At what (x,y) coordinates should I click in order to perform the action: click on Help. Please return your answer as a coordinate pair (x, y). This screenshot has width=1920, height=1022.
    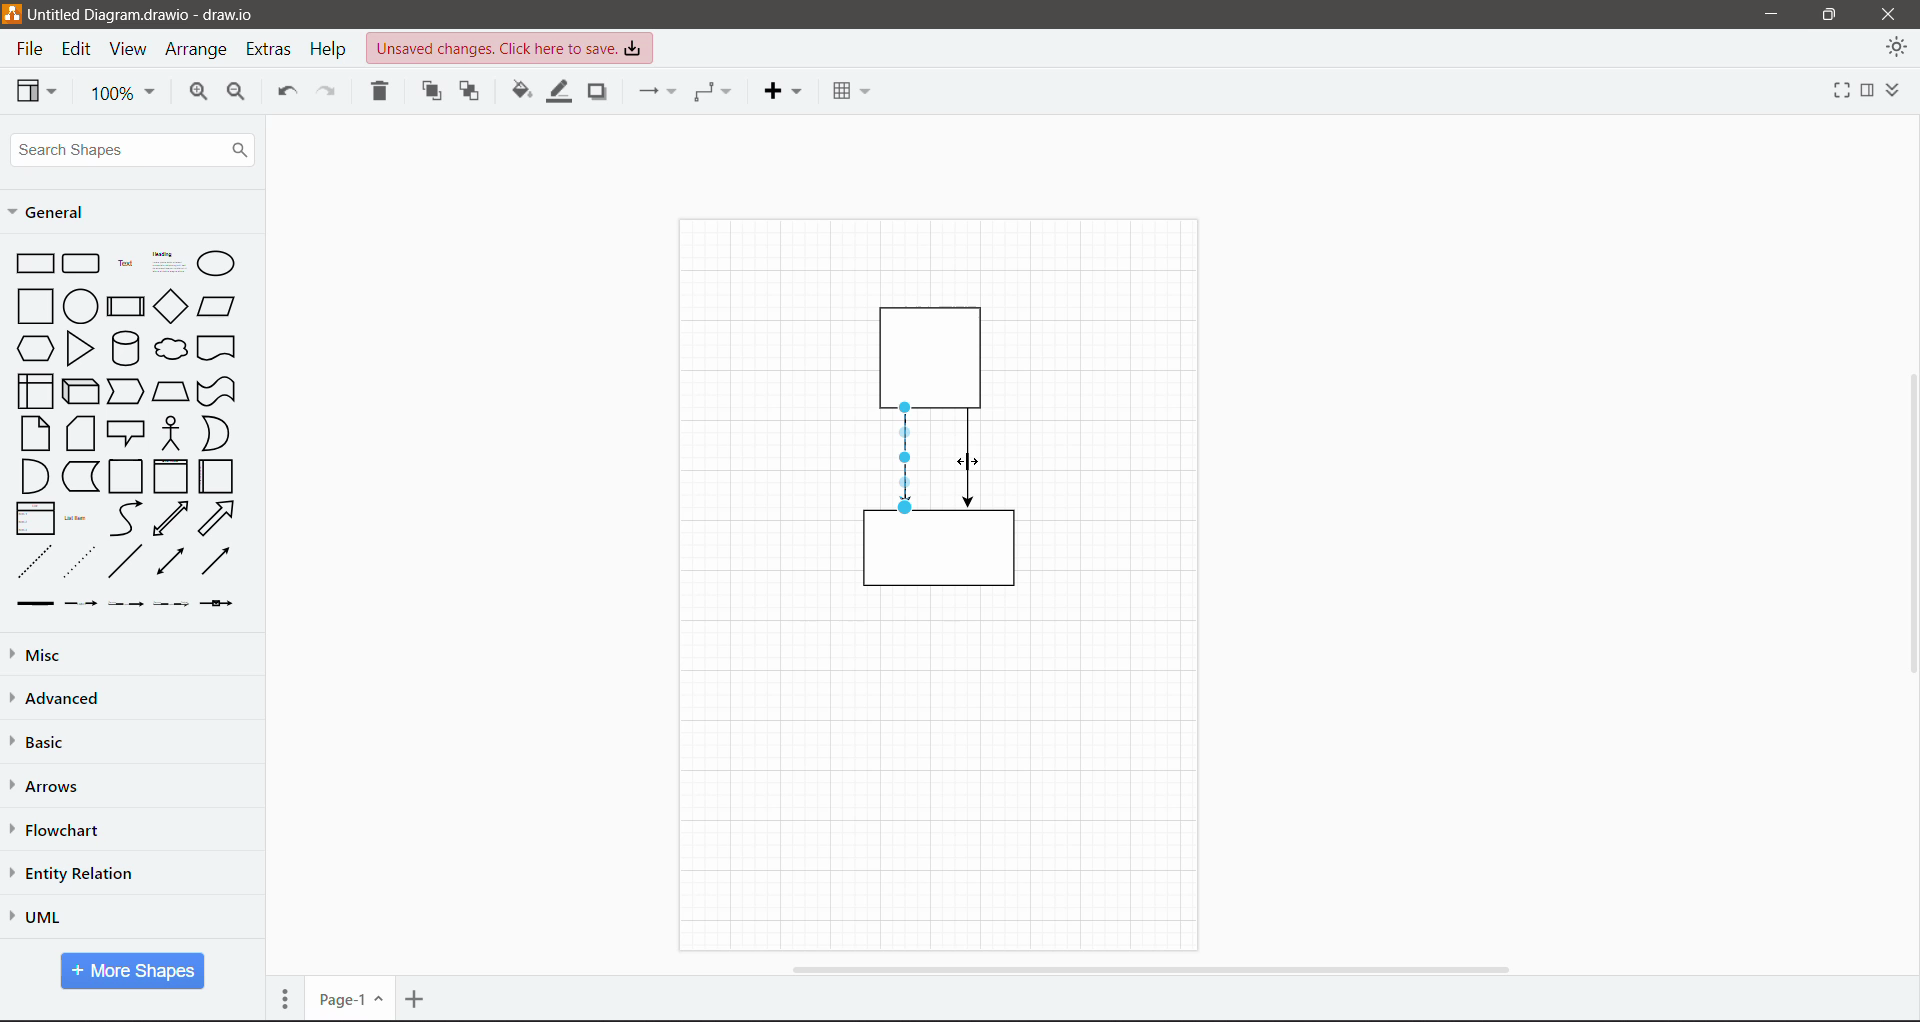
    Looking at the image, I should click on (331, 49).